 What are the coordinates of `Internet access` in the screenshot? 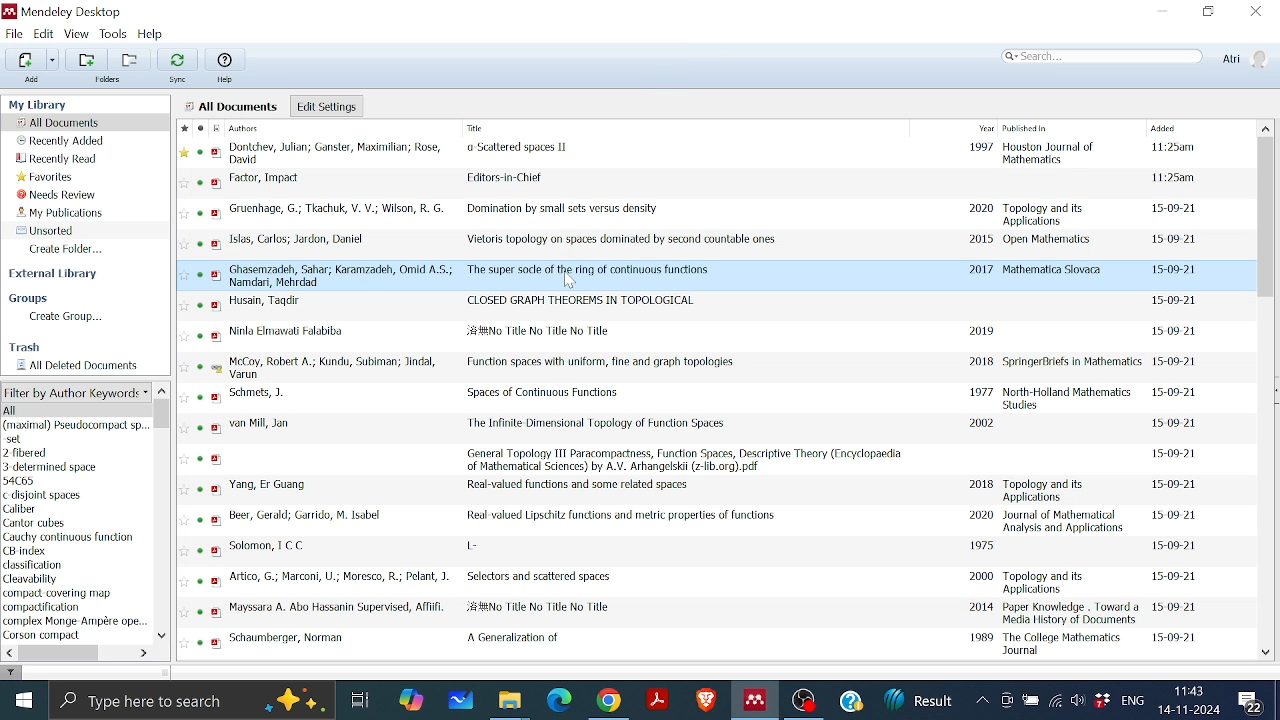 It's located at (1055, 700).